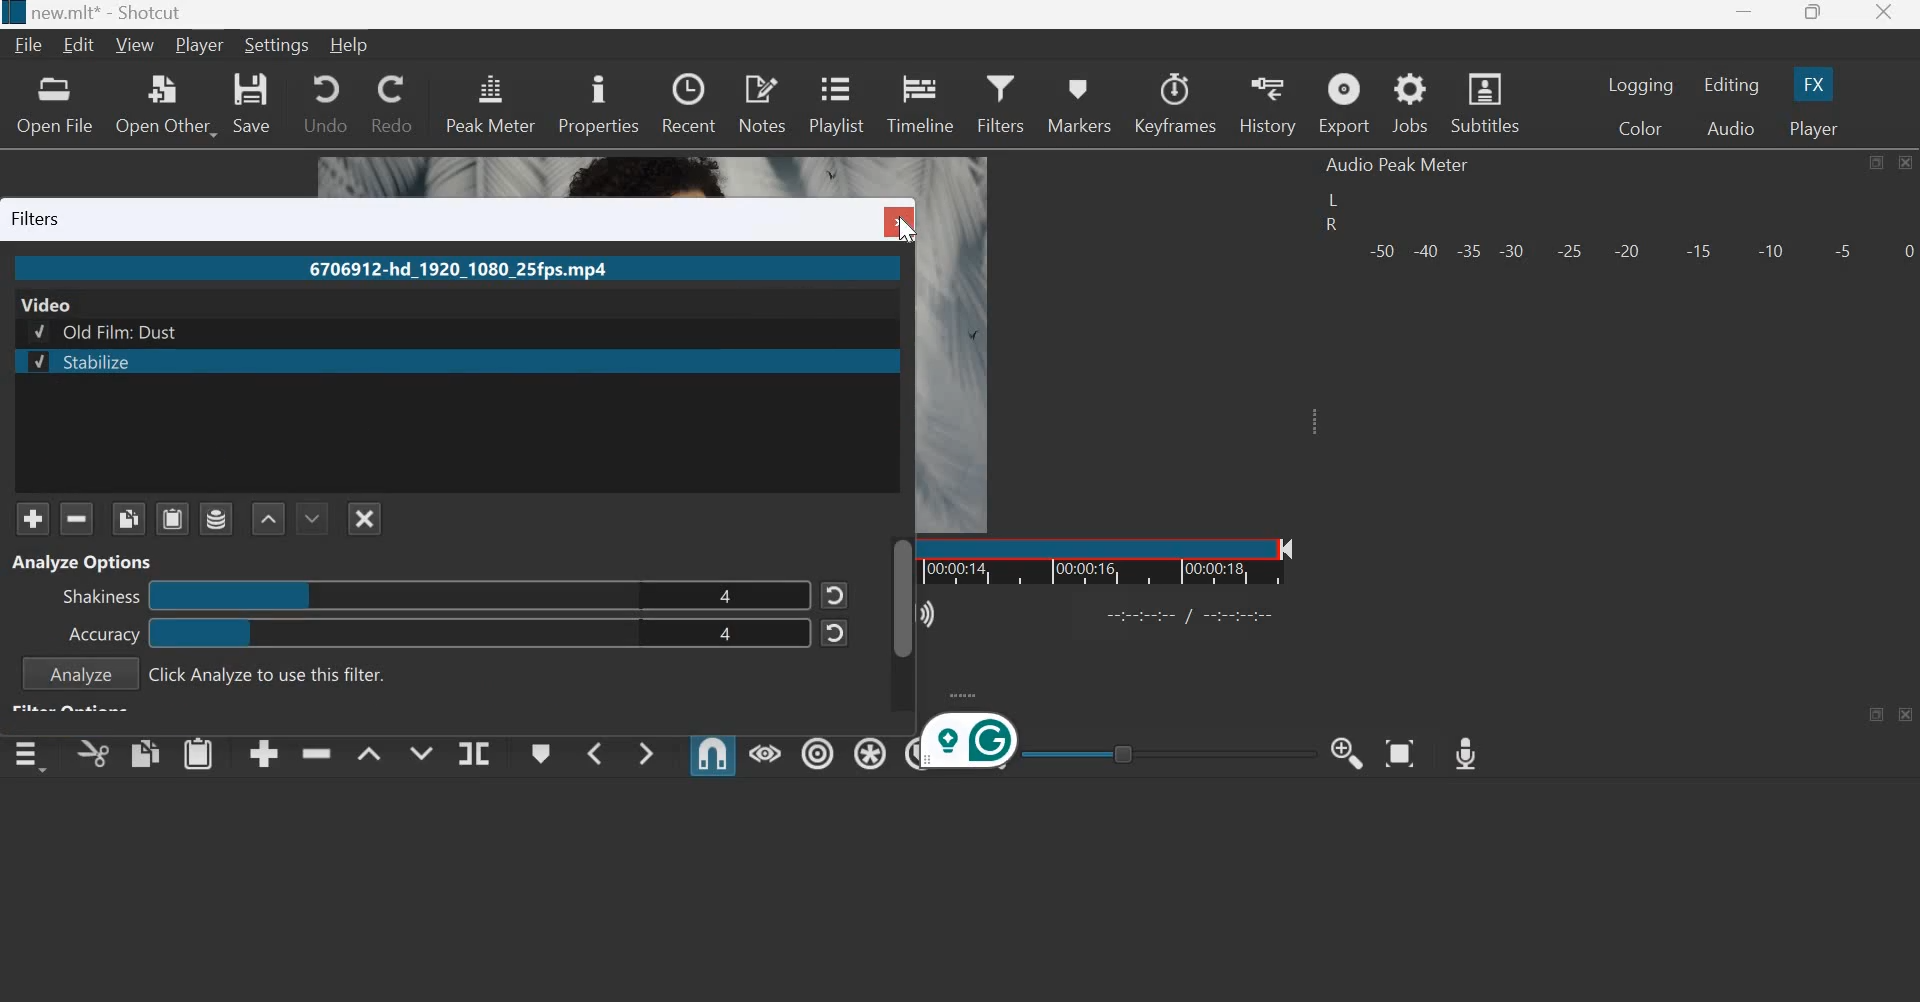  I want to click on deselect the filter, so click(364, 519).